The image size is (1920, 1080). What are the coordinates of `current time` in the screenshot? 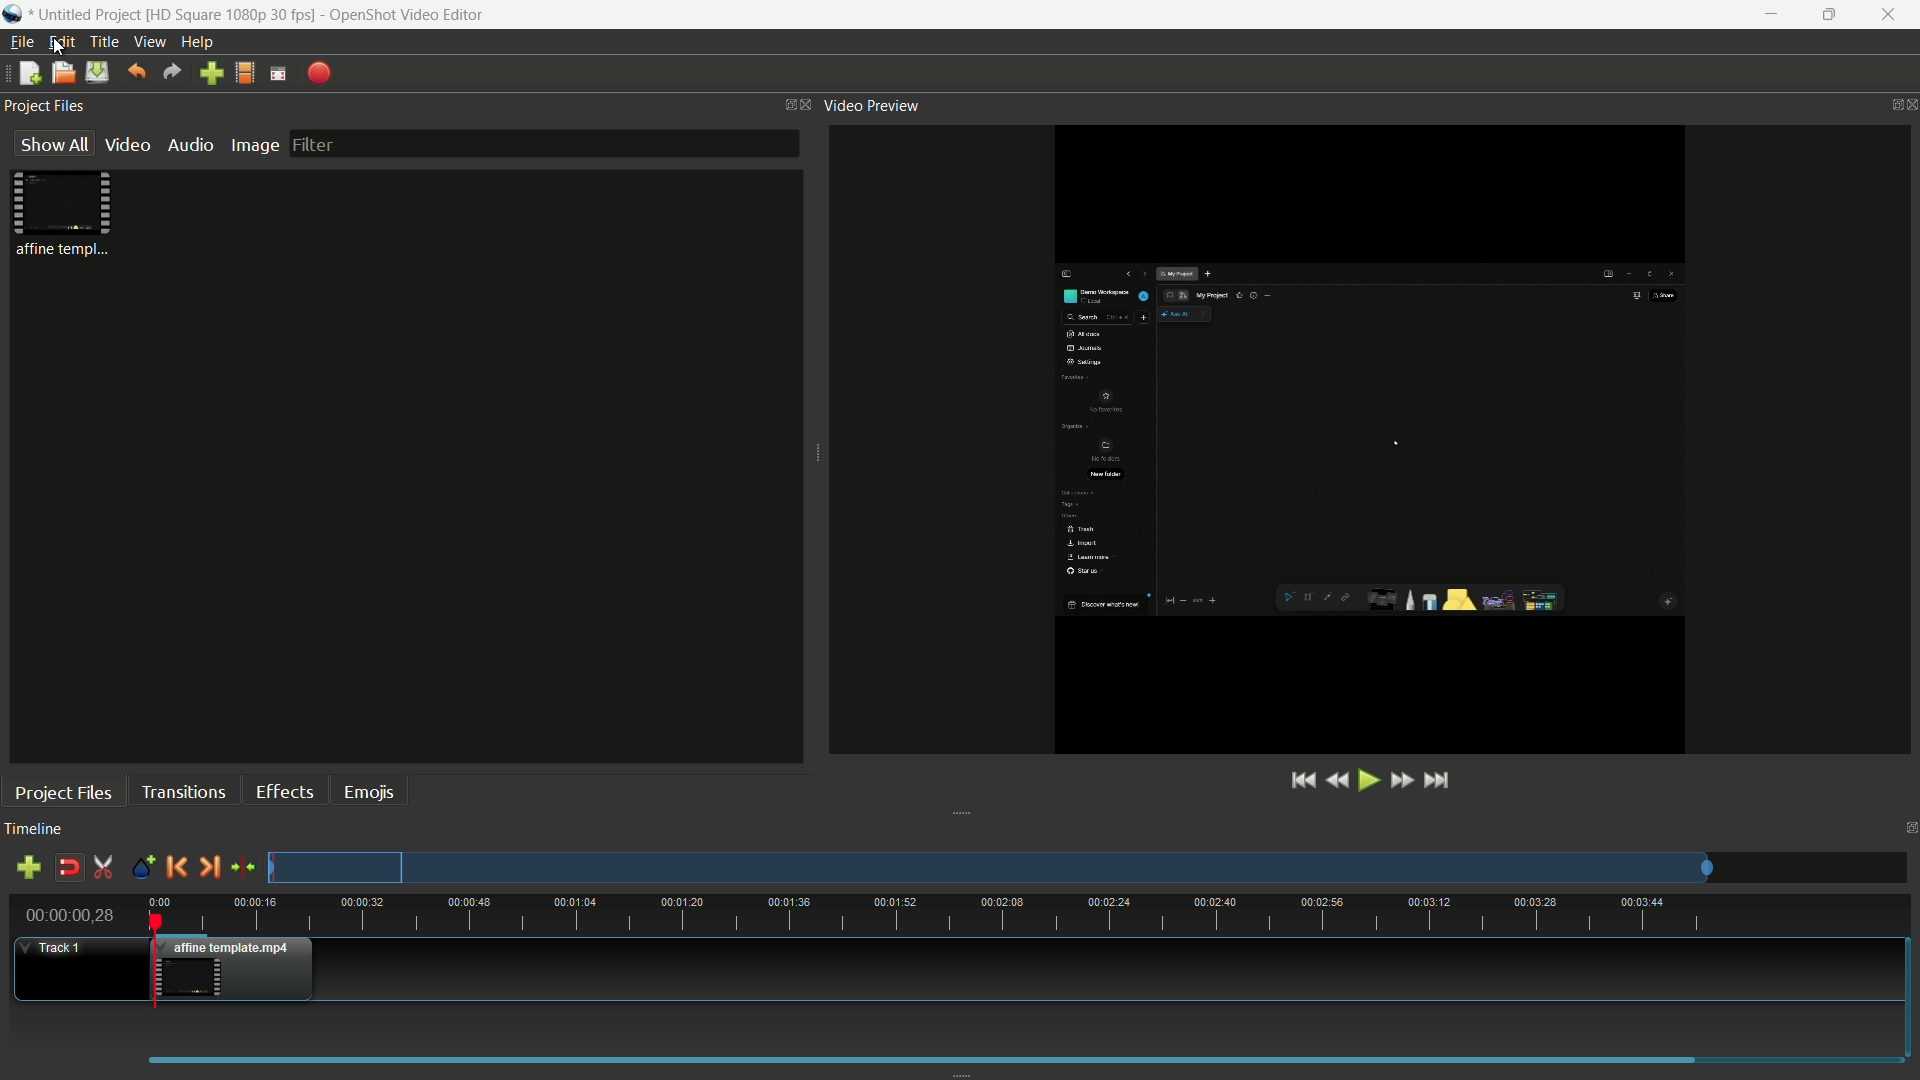 It's located at (72, 914).